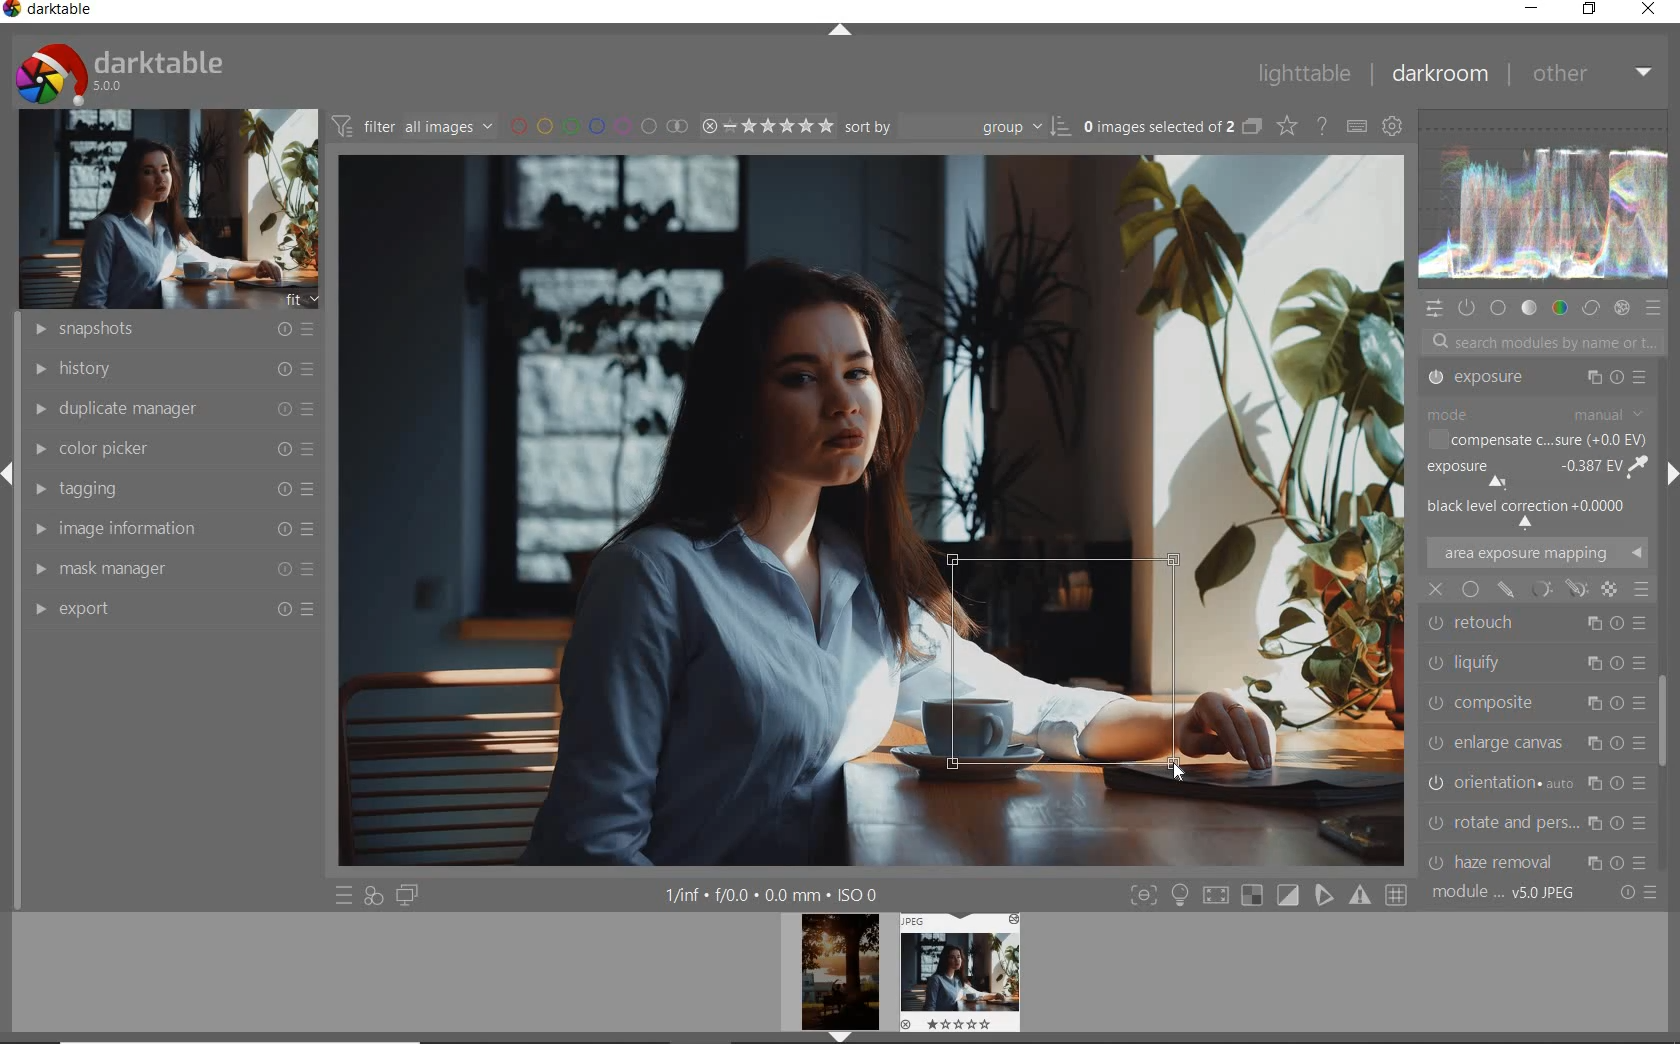  I want to click on EFFECT, so click(1621, 308).